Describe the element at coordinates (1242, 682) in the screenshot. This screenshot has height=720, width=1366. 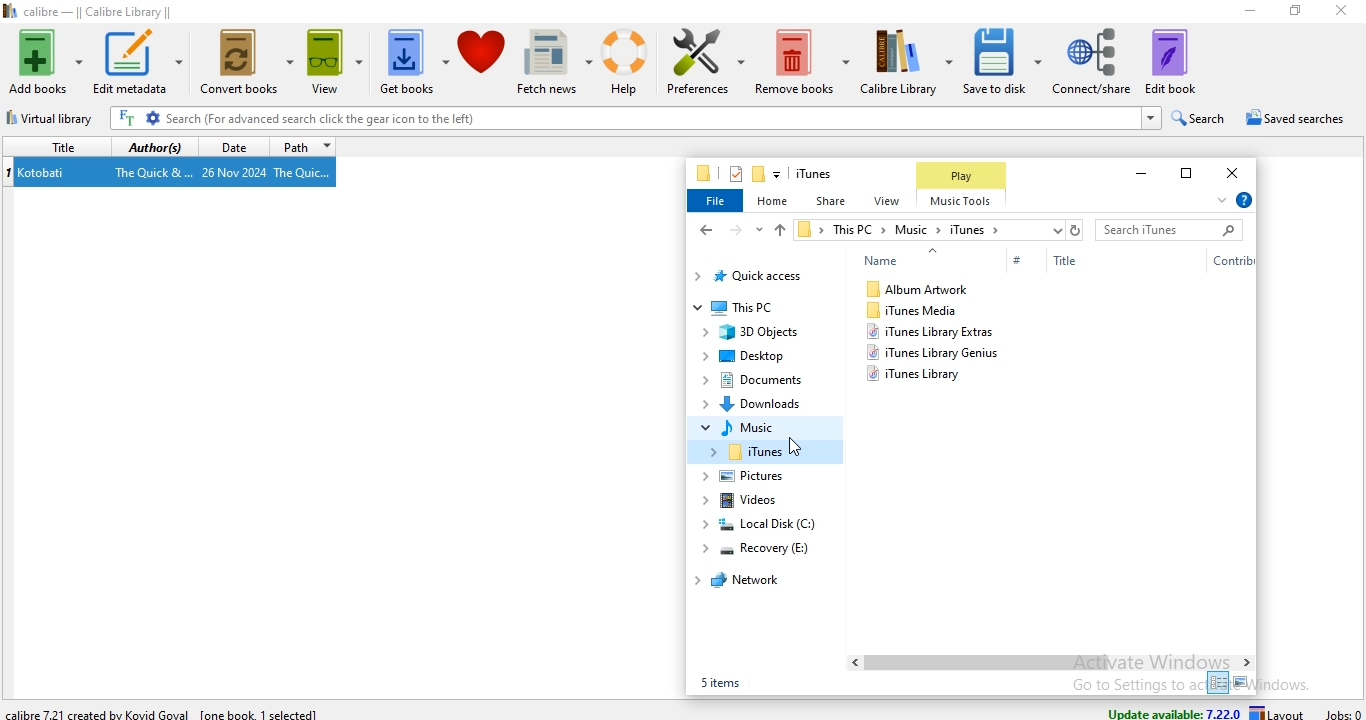
I see `large icon view` at that location.